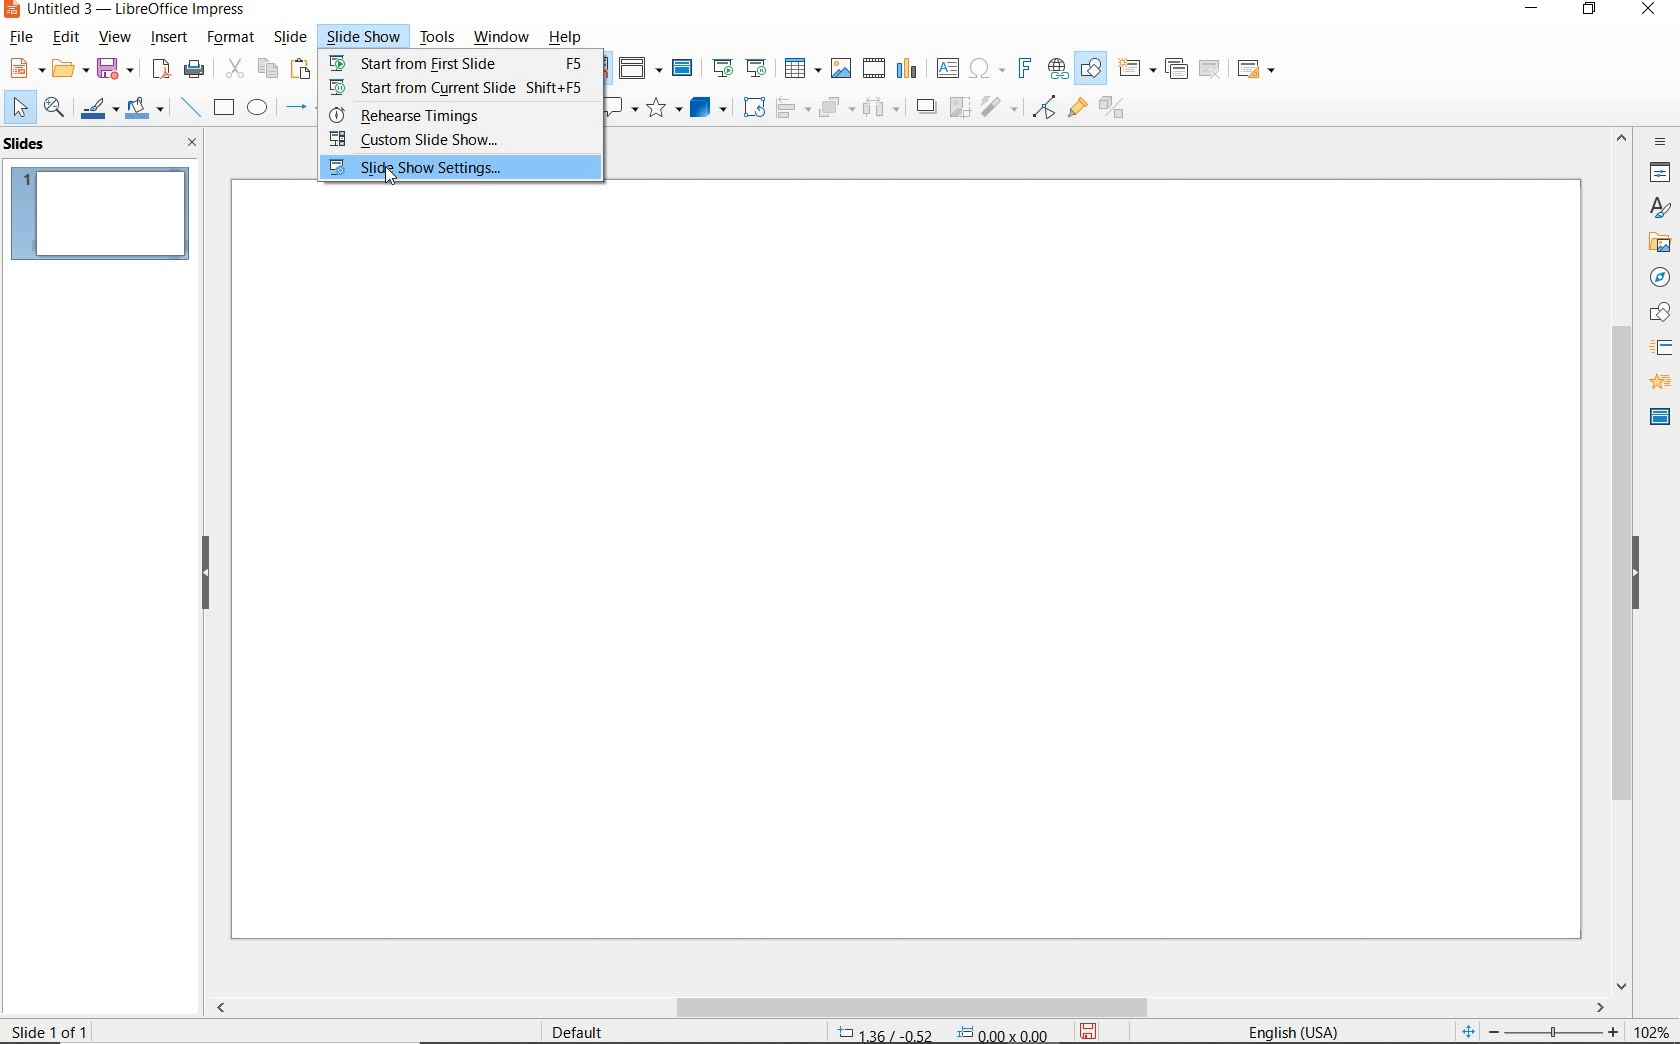 Image resolution: width=1680 pixels, height=1044 pixels. Describe the element at coordinates (908, 67) in the screenshot. I see `INSERT CHART` at that location.